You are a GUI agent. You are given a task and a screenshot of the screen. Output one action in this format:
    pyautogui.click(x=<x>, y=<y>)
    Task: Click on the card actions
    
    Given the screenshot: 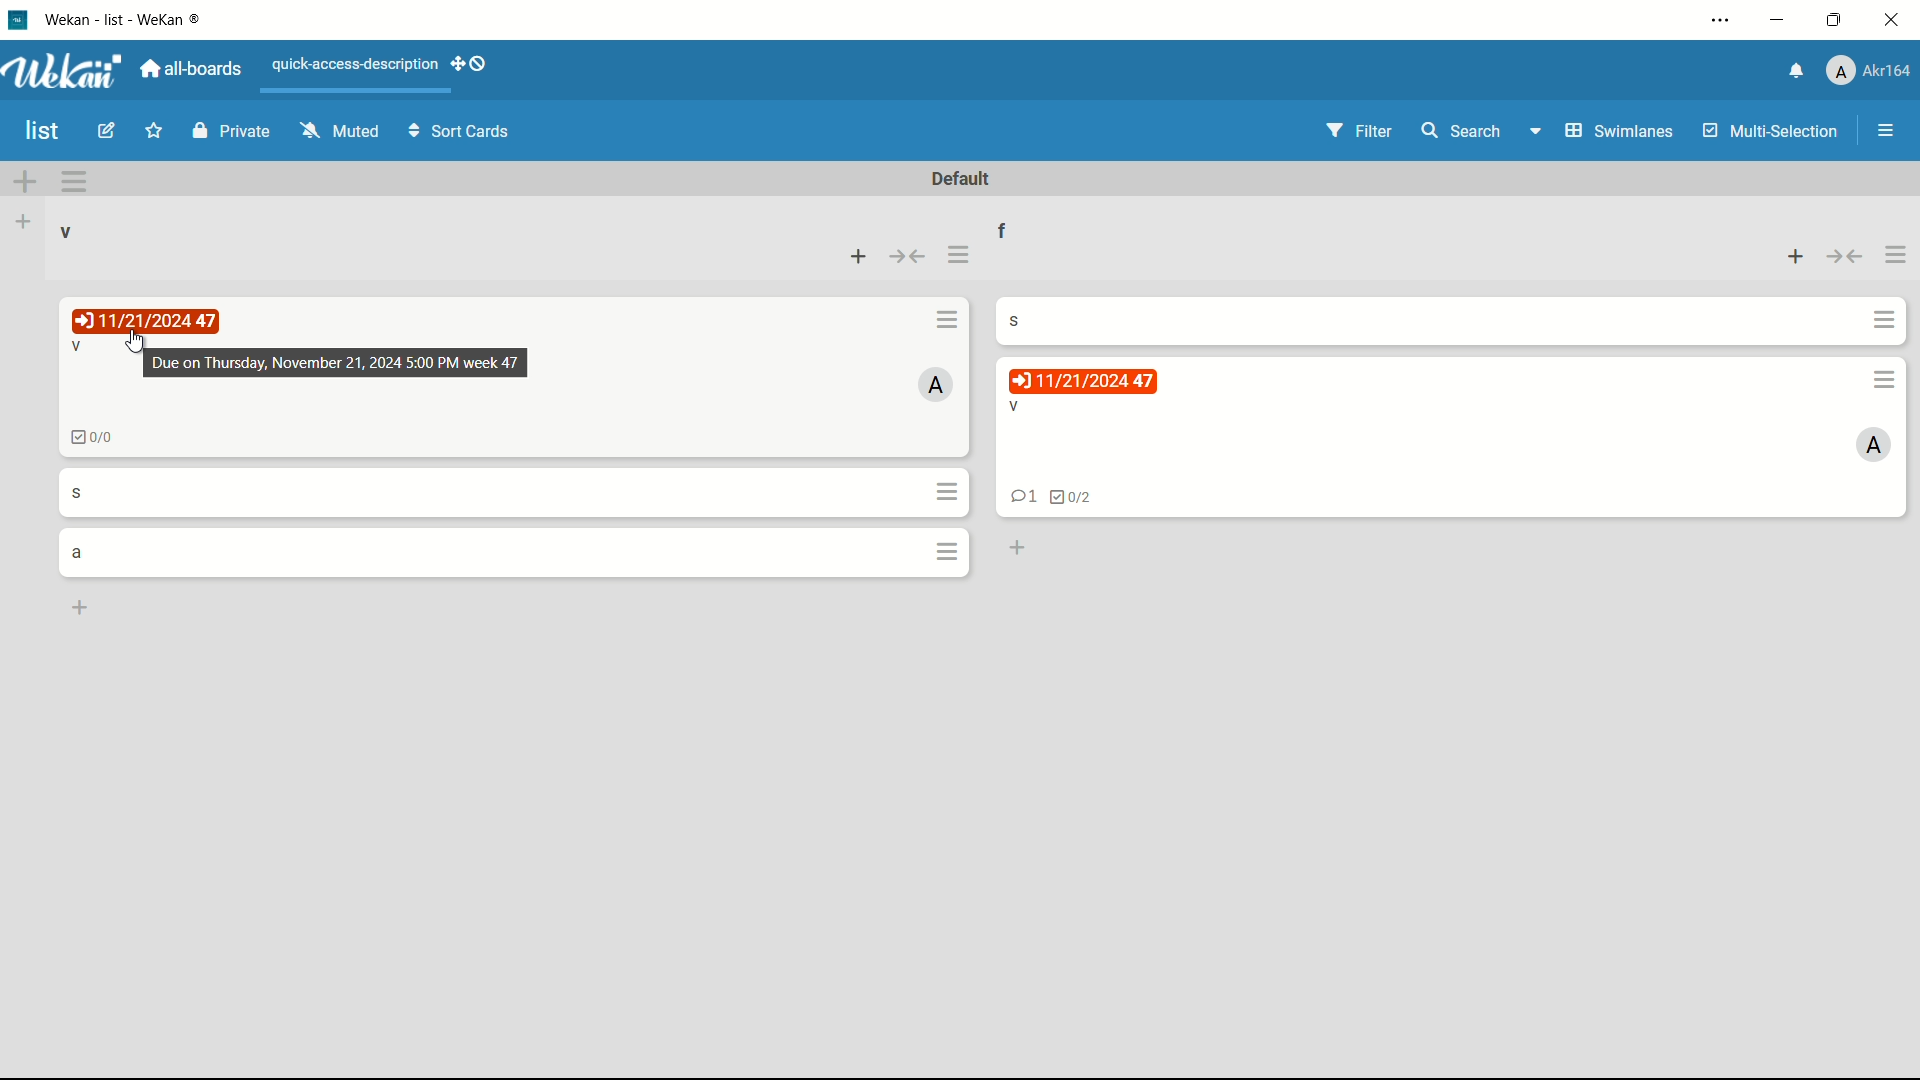 What is the action you would take?
    pyautogui.click(x=947, y=551)
    